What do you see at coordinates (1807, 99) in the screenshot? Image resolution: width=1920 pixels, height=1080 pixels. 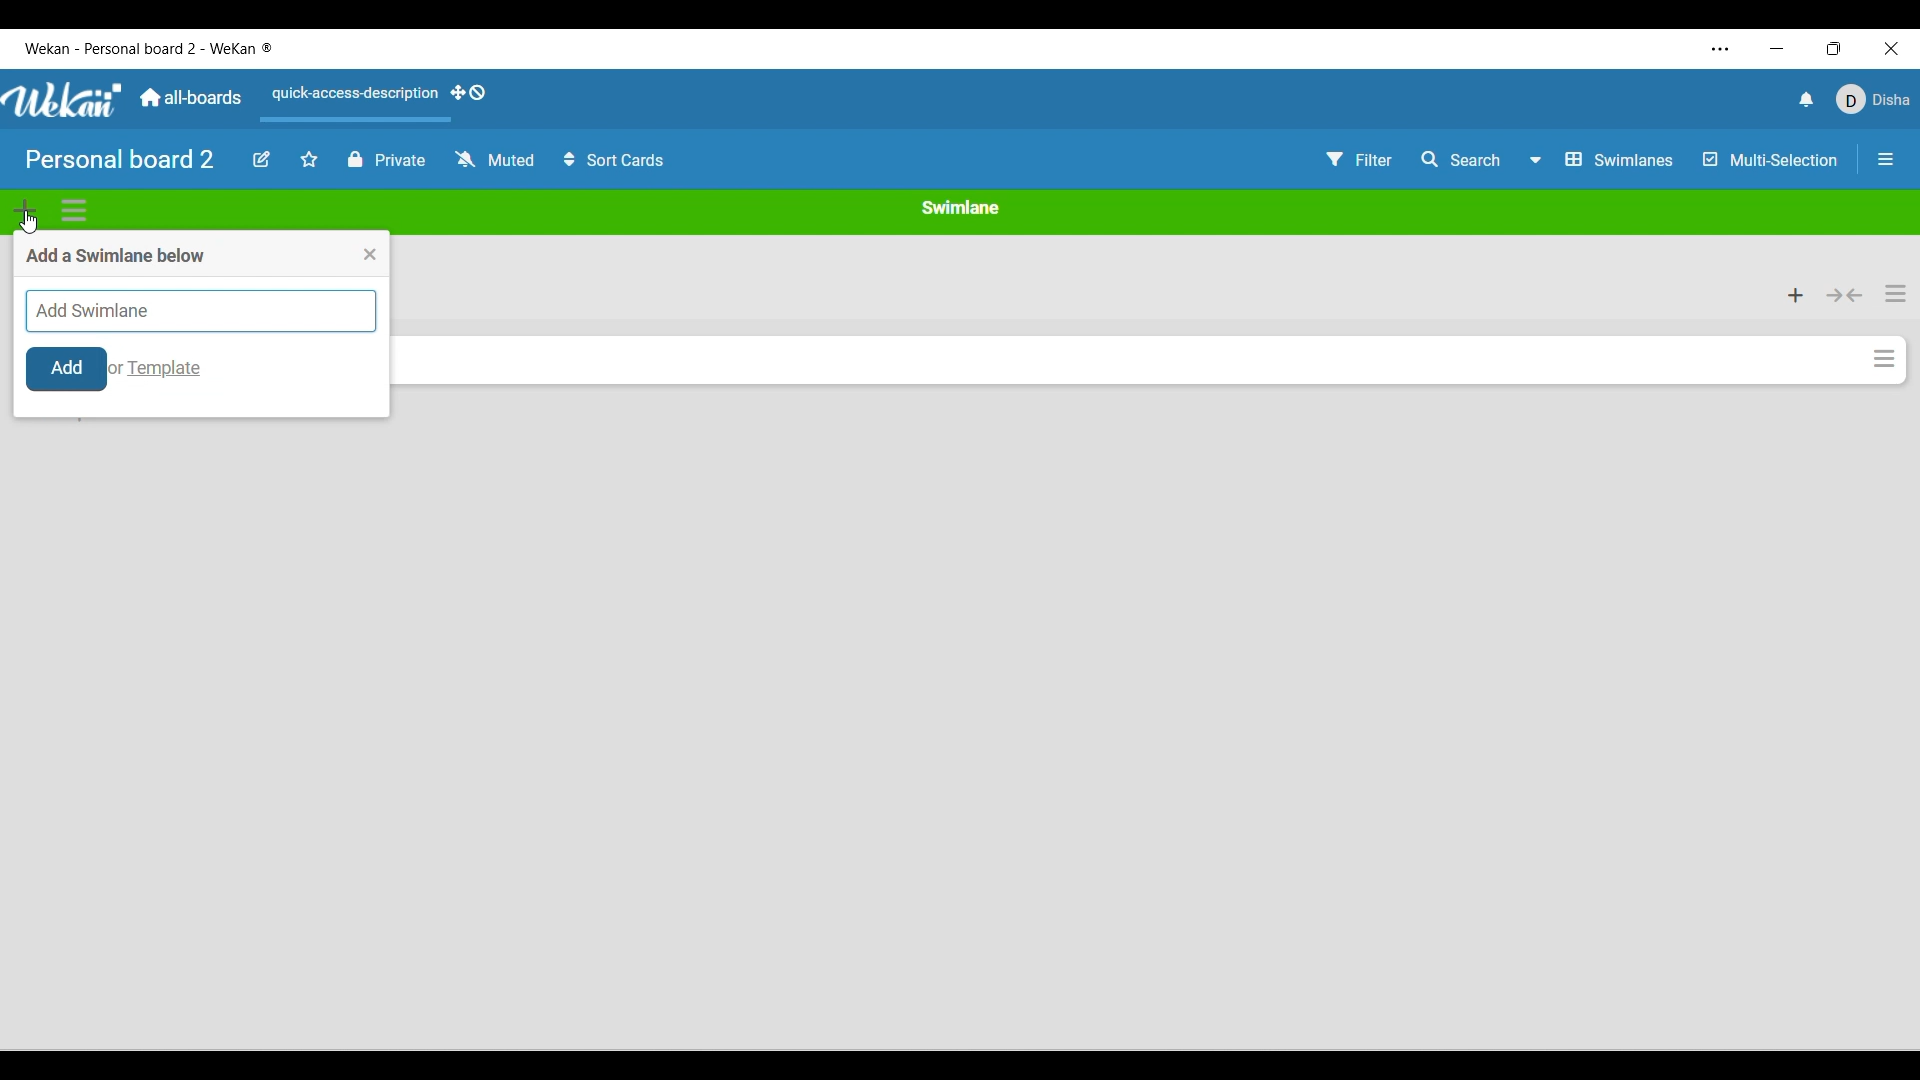 I see `Notifications ` at bounding box center [1807, 99].